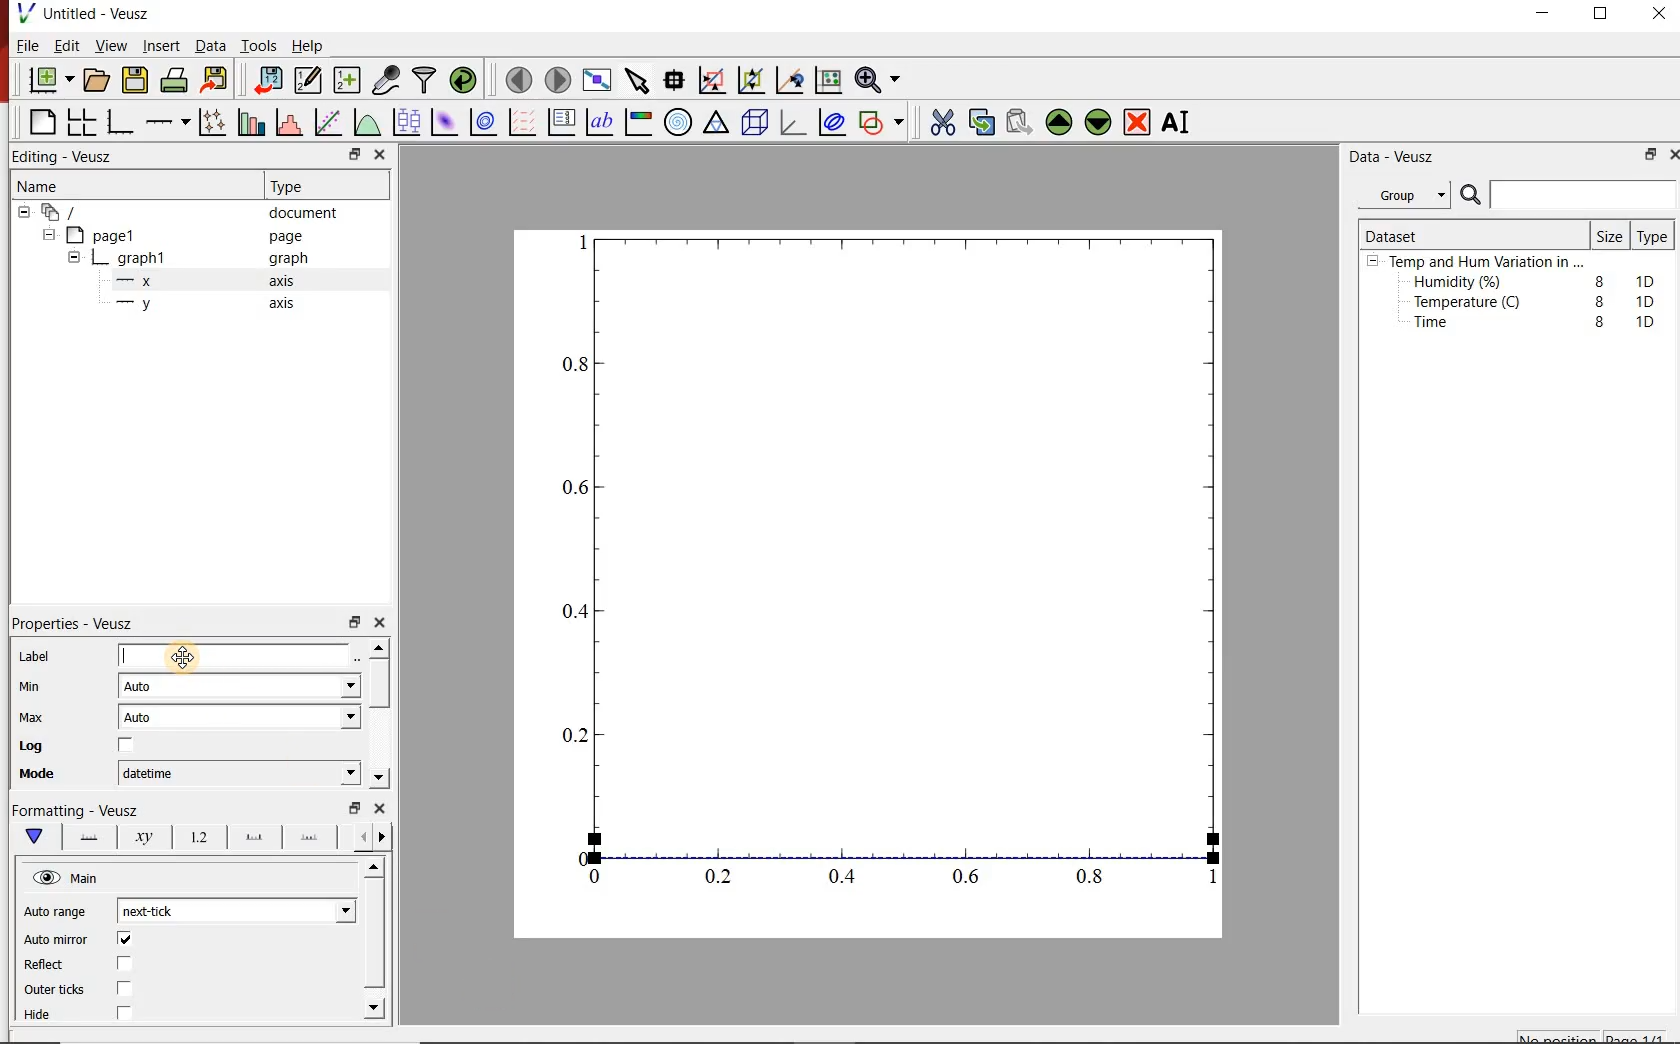 The image size is (1680, 1044). What do you see at coordinates (1486, 262) in the screenshot?
I see `Temp and Hum Variation in ...` at bounding box center [1486, 262].